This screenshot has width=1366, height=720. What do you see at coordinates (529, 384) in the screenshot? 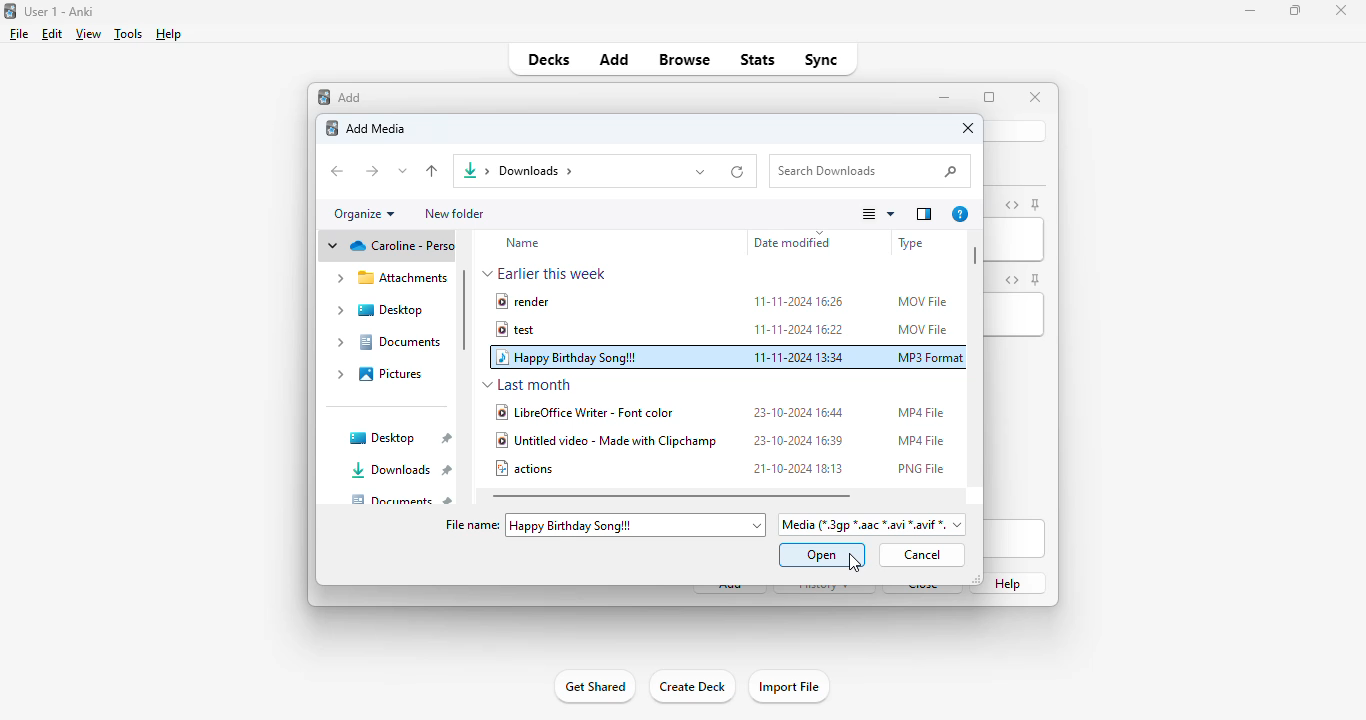
I see `last month` at bounding box center [529, 384].